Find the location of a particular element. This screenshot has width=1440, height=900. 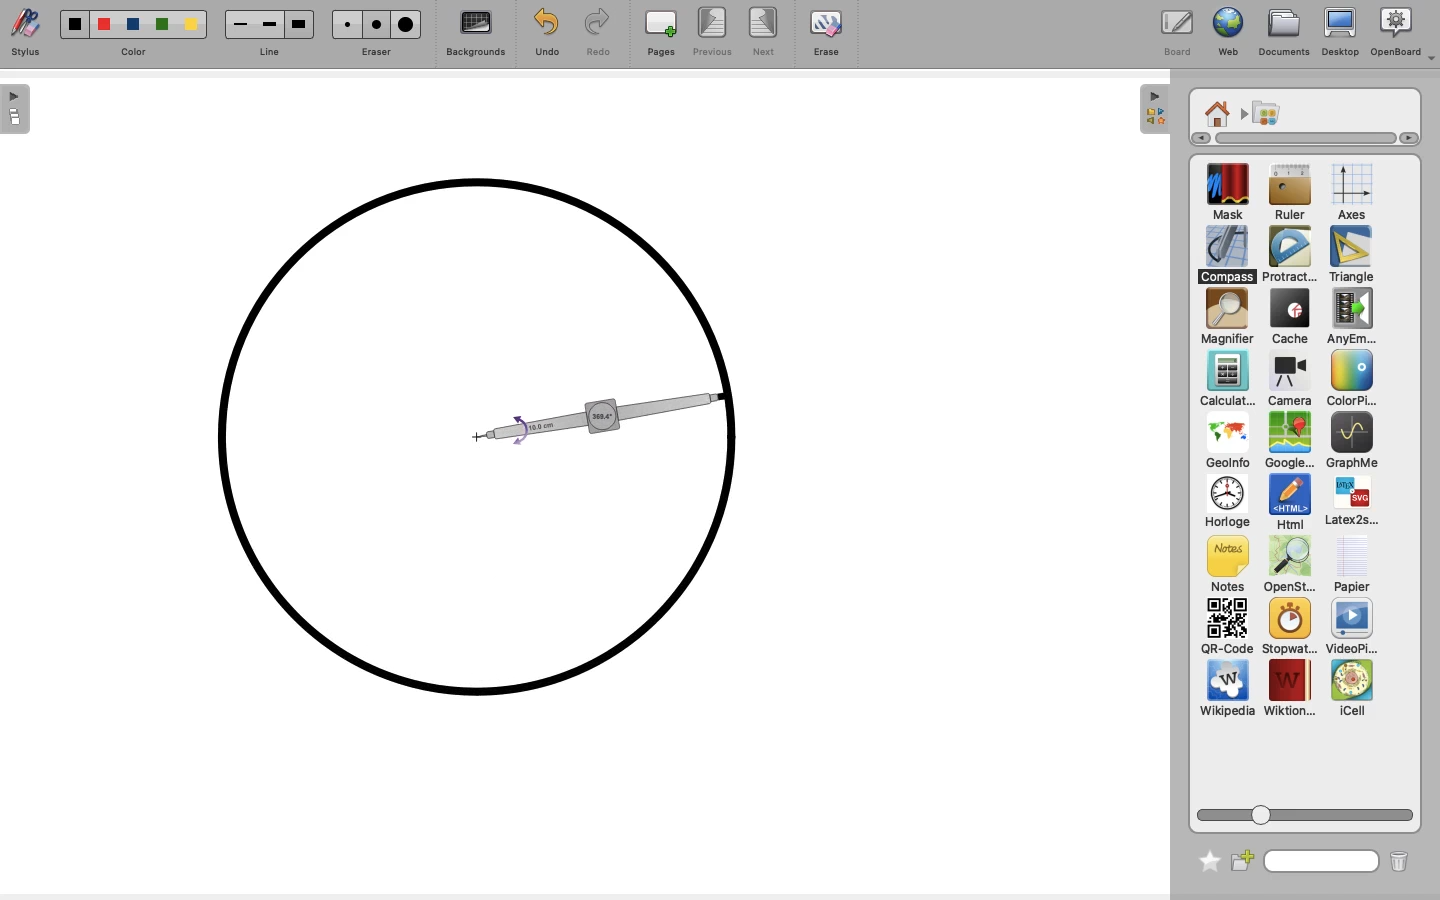

Eraser is located at coordinates (377, 51).